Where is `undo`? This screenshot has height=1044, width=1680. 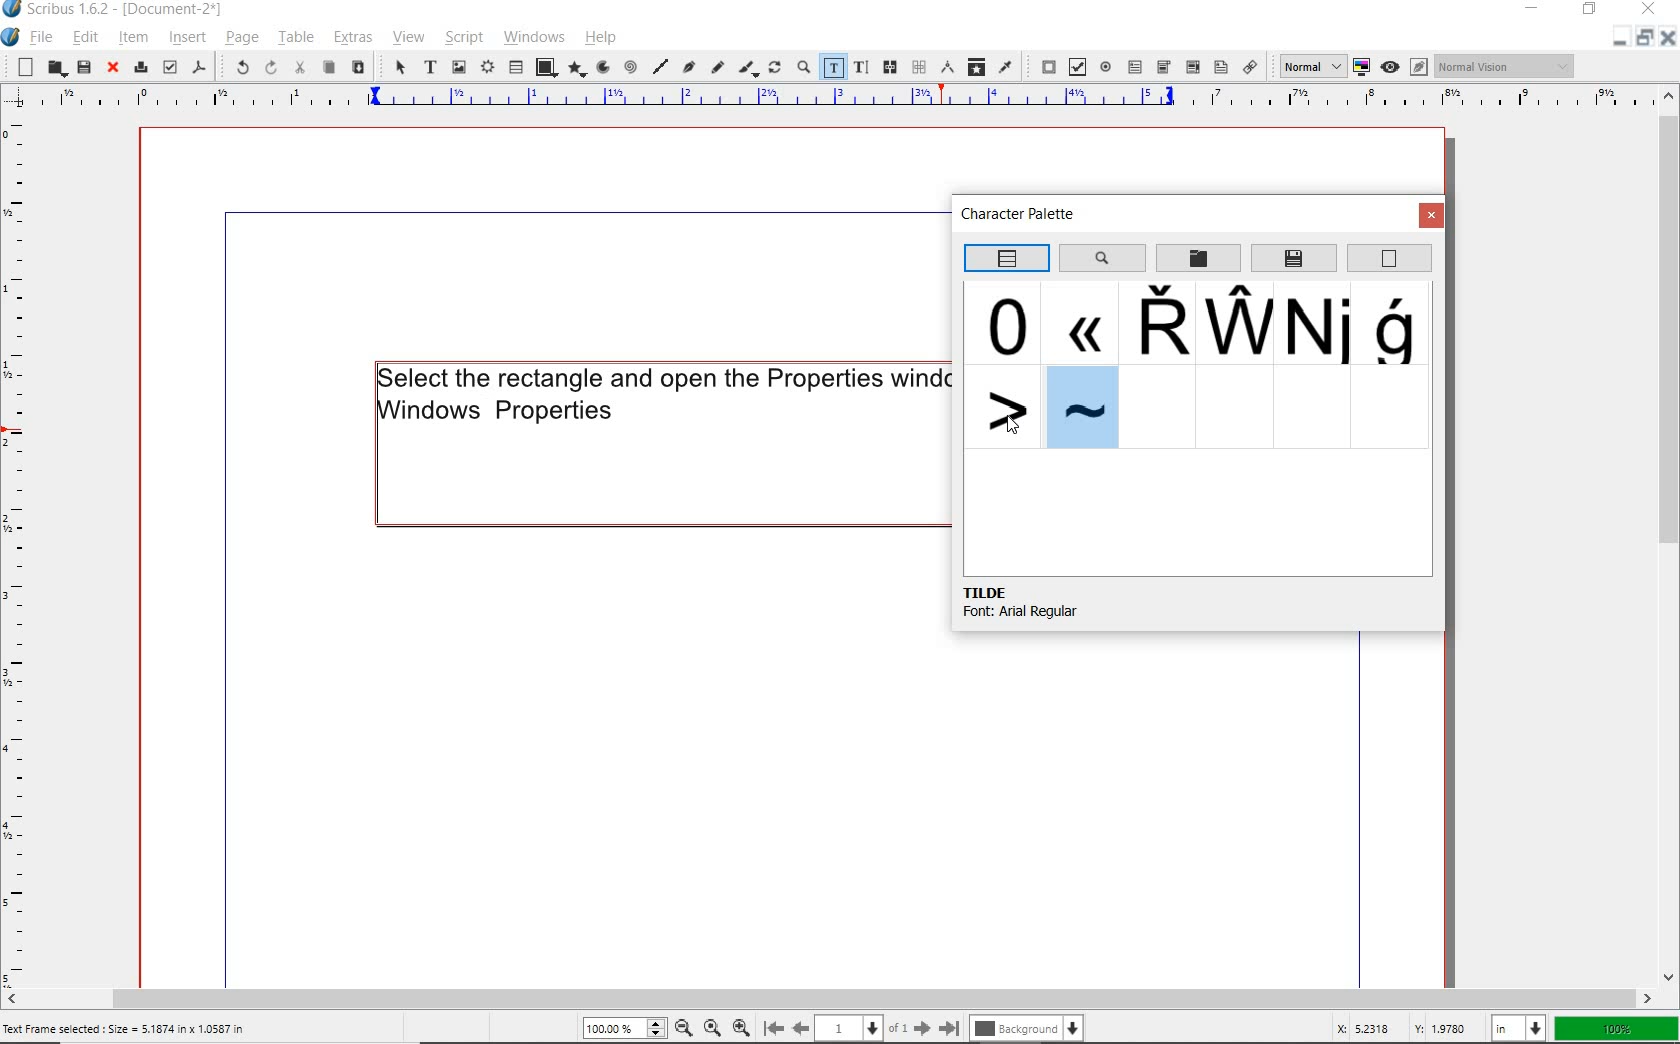
undo is located at coordinates (236, 66).